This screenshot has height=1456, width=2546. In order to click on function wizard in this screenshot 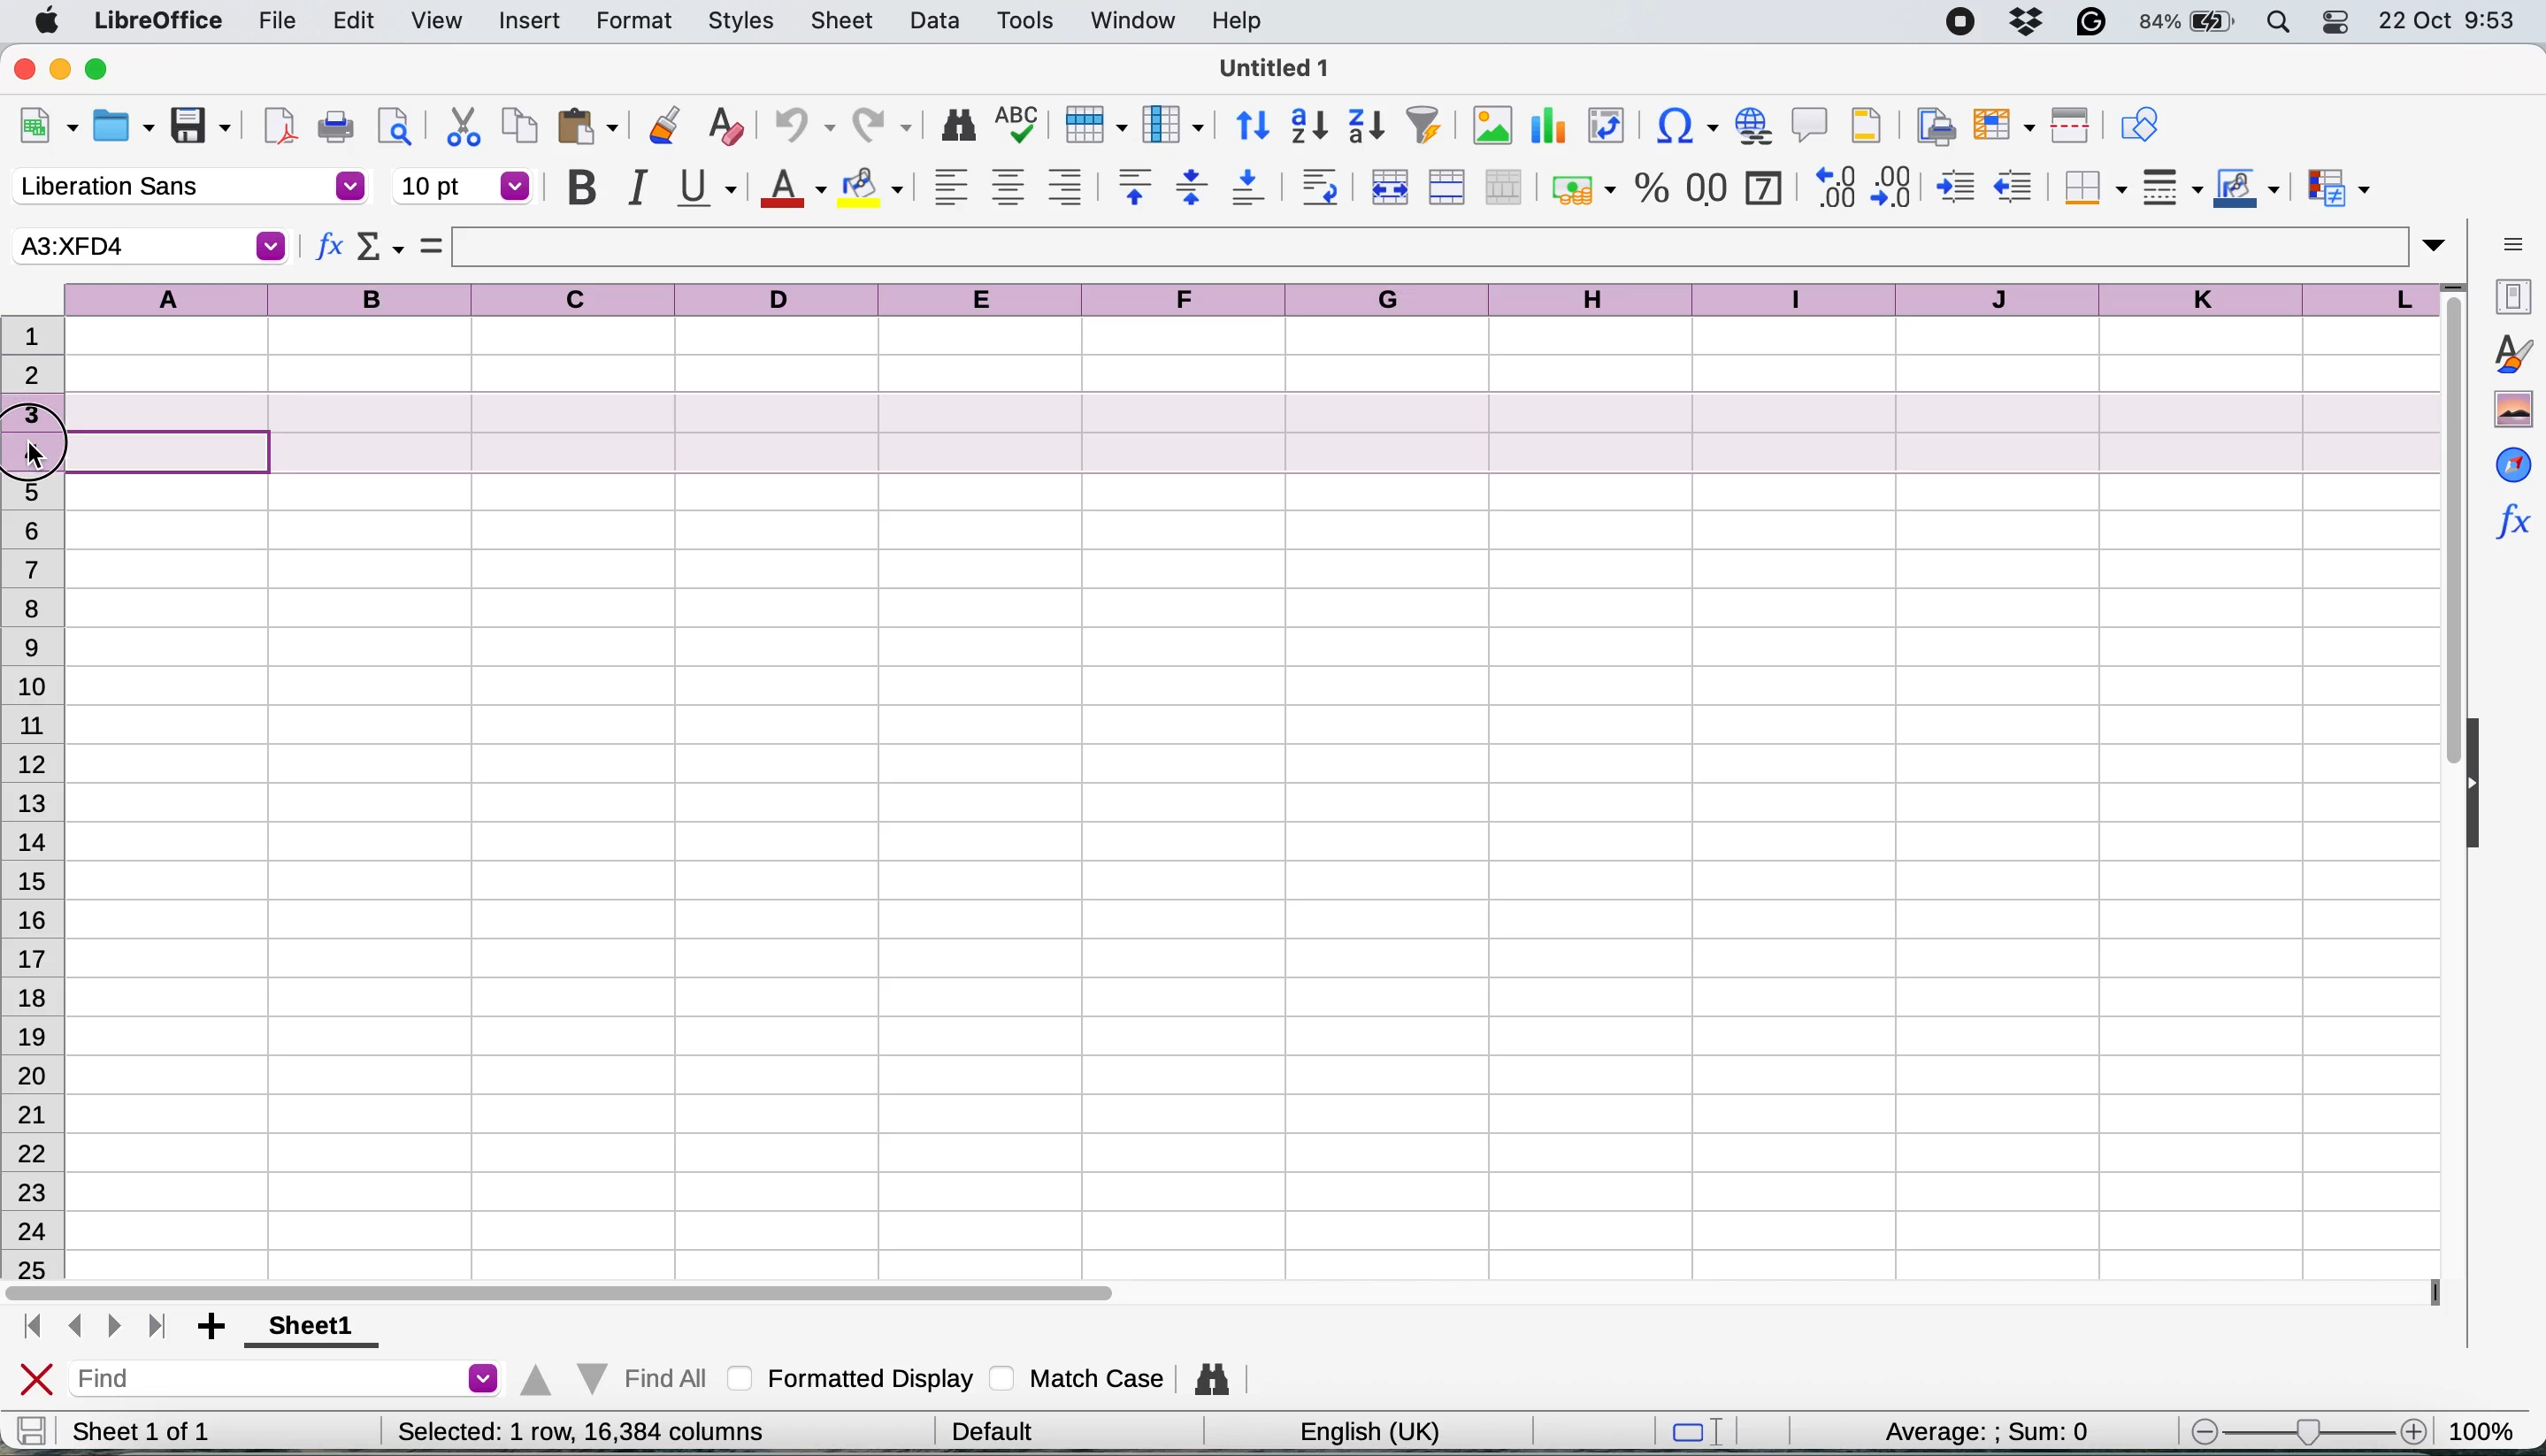, I will do `click(2511, 518)`.